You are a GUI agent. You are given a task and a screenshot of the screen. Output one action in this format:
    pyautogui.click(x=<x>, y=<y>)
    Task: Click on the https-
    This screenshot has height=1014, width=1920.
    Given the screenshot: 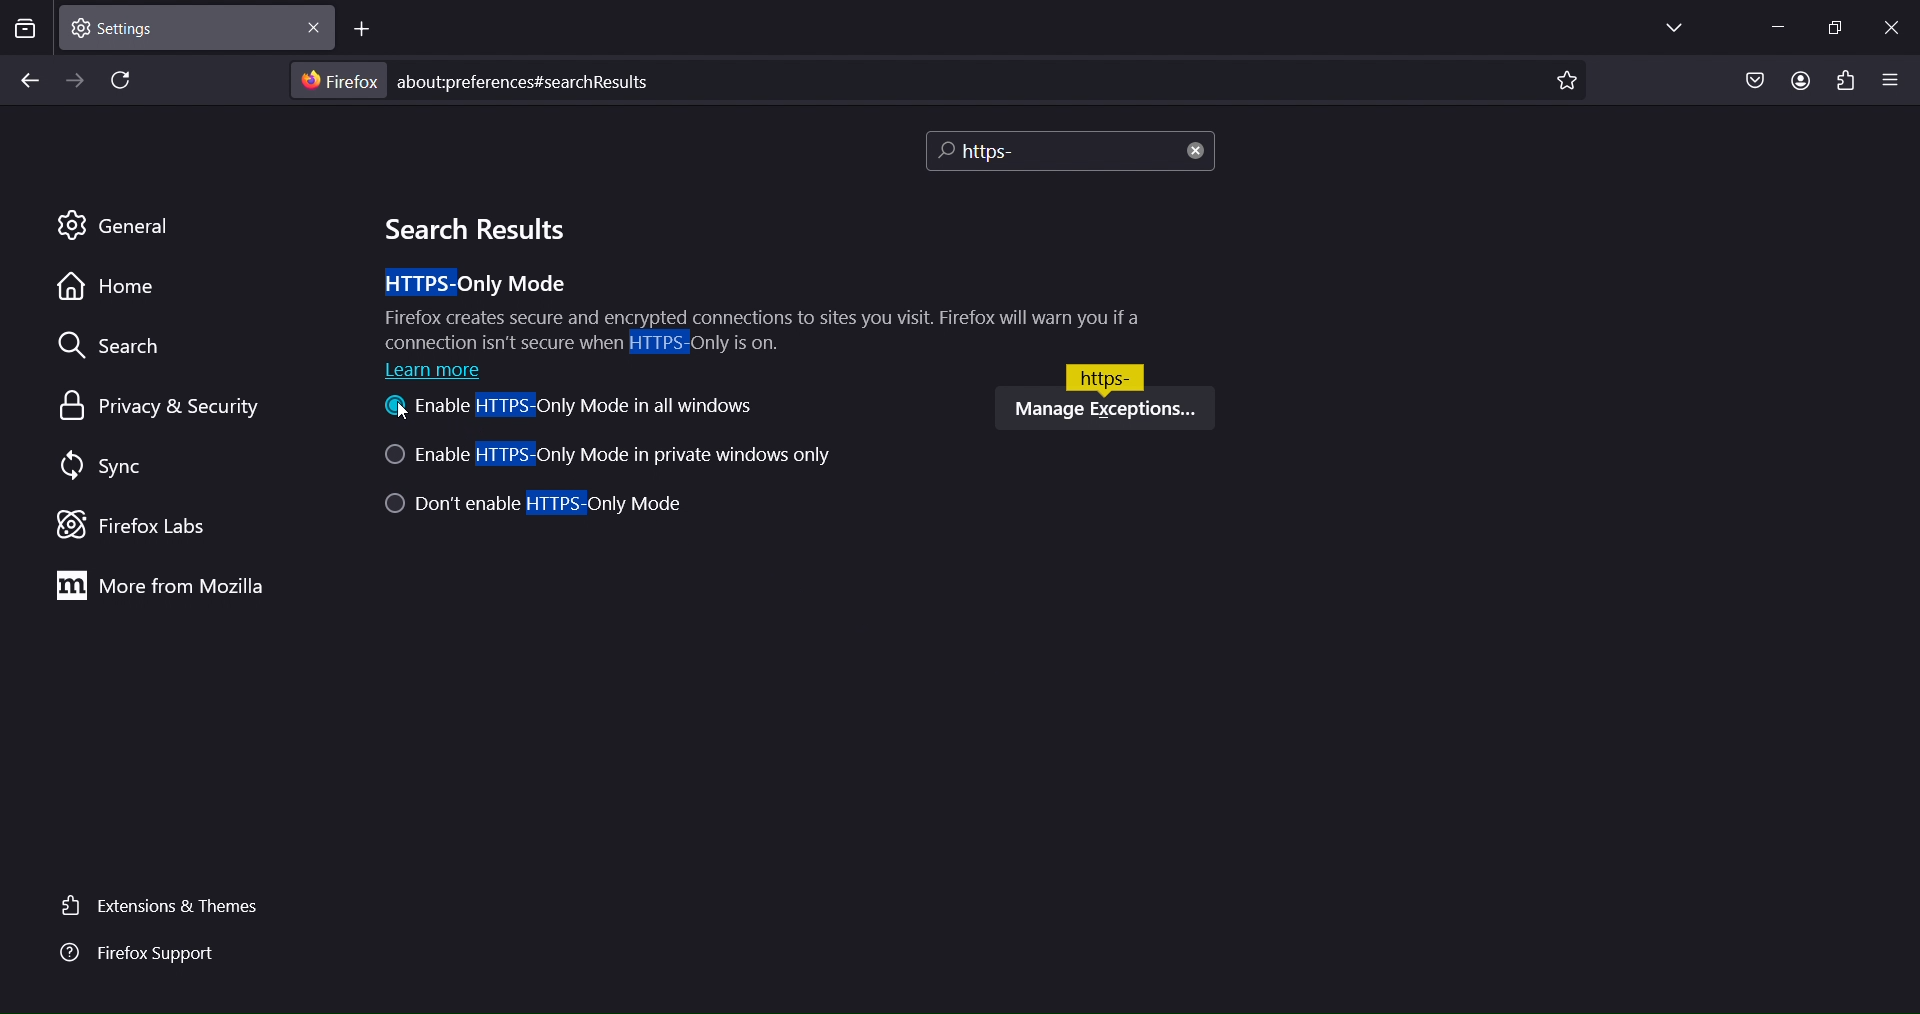 What is the action you would take?
    pyautogui.click(x=1105, y=374)
    